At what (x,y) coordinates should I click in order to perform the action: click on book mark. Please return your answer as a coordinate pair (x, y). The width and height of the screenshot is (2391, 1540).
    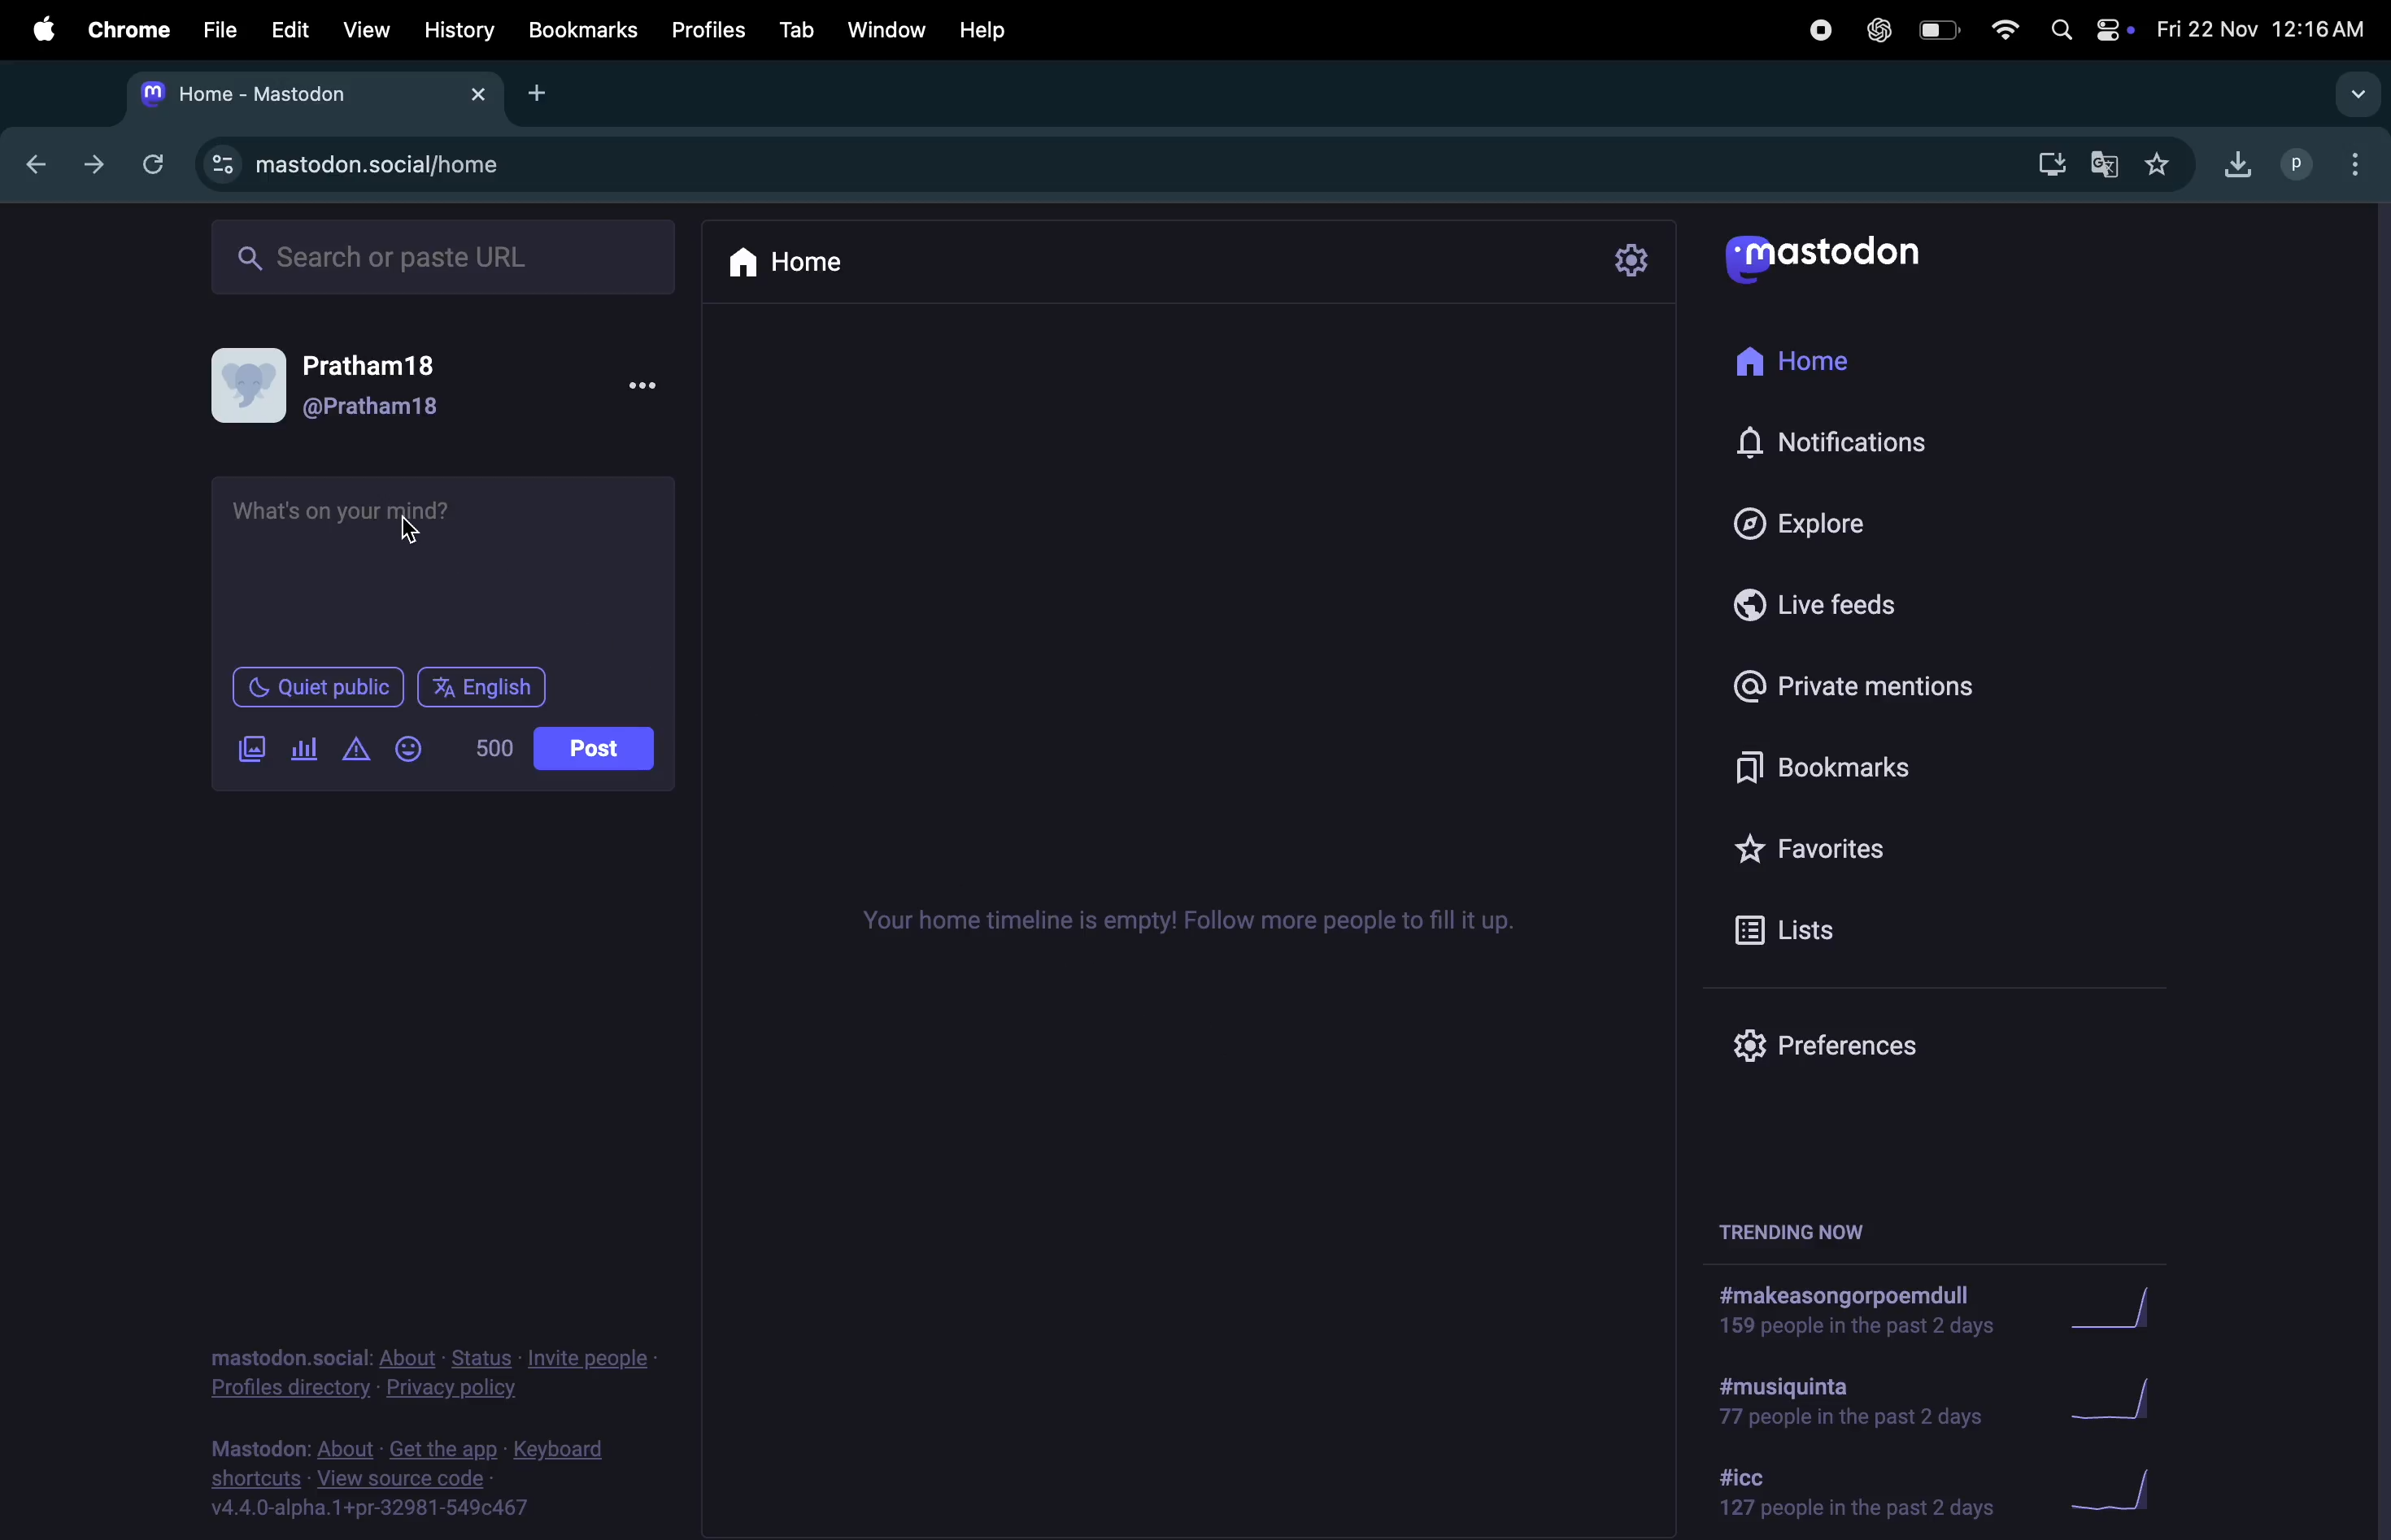
    Looking at the image, I should click on (1840, 769).